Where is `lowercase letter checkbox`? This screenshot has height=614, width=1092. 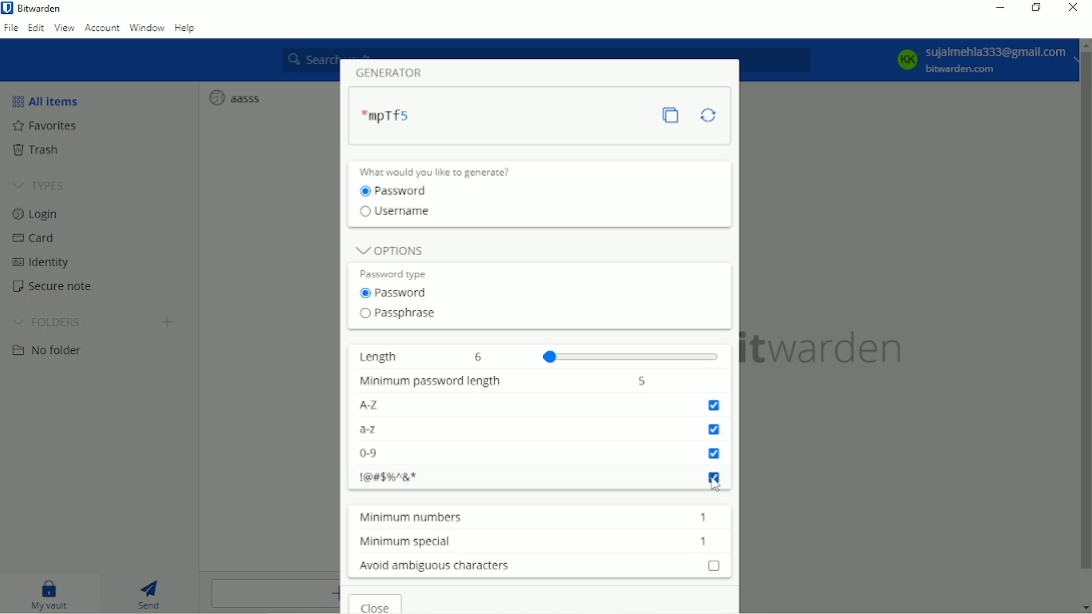
lowercase letter checkbox is located at coordinates (714, 432).